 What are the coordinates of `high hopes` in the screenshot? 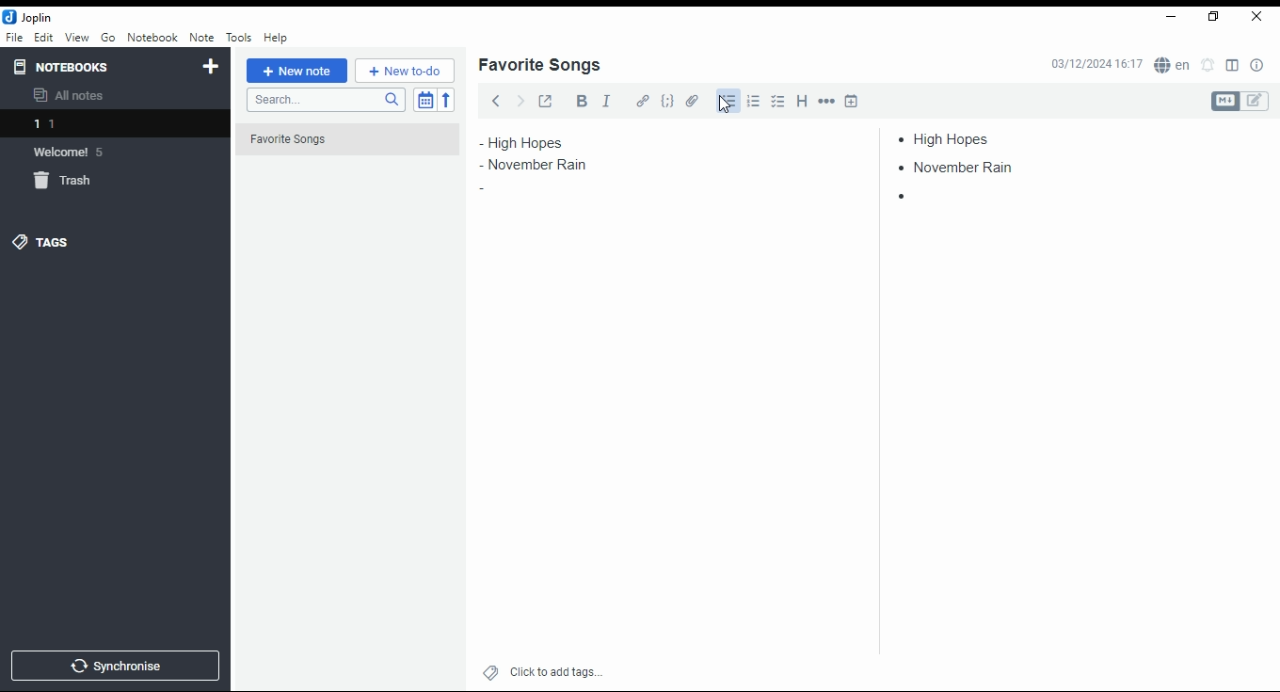 It's located at (547, 143).